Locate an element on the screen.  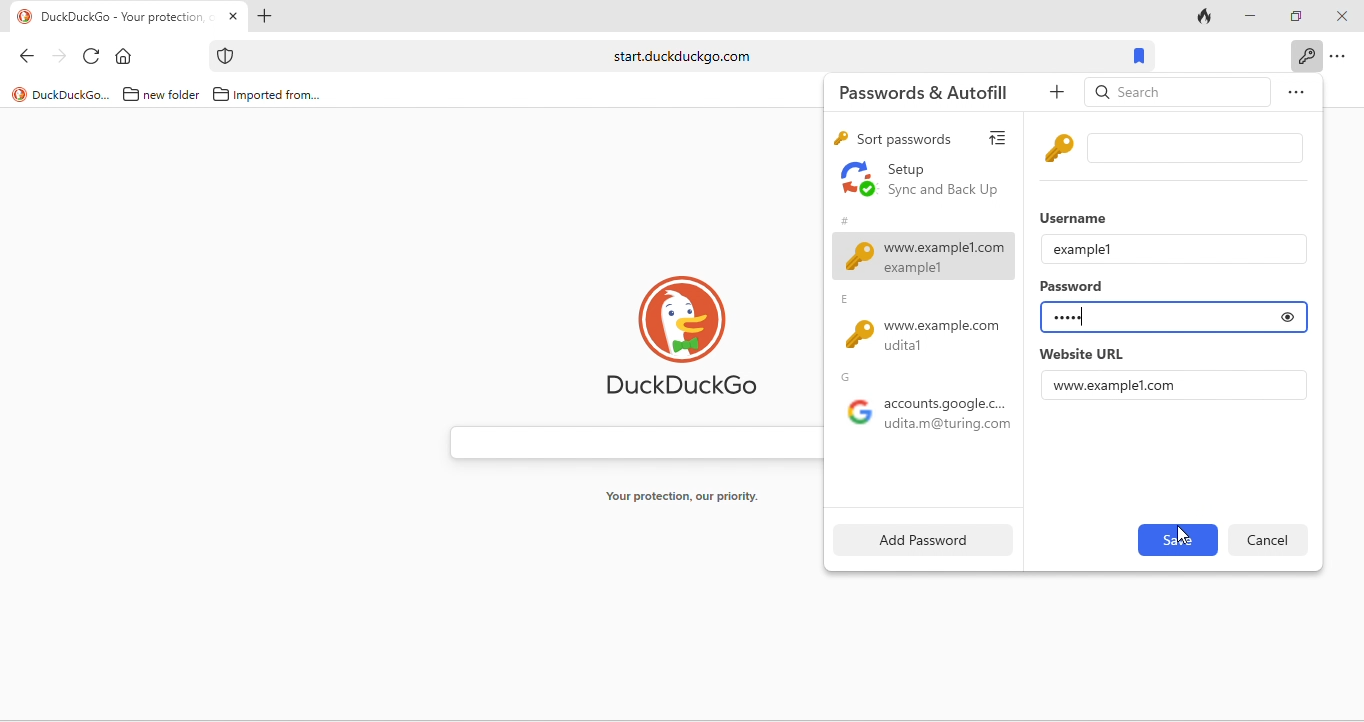
close tab is located at coordinates (233, 17).